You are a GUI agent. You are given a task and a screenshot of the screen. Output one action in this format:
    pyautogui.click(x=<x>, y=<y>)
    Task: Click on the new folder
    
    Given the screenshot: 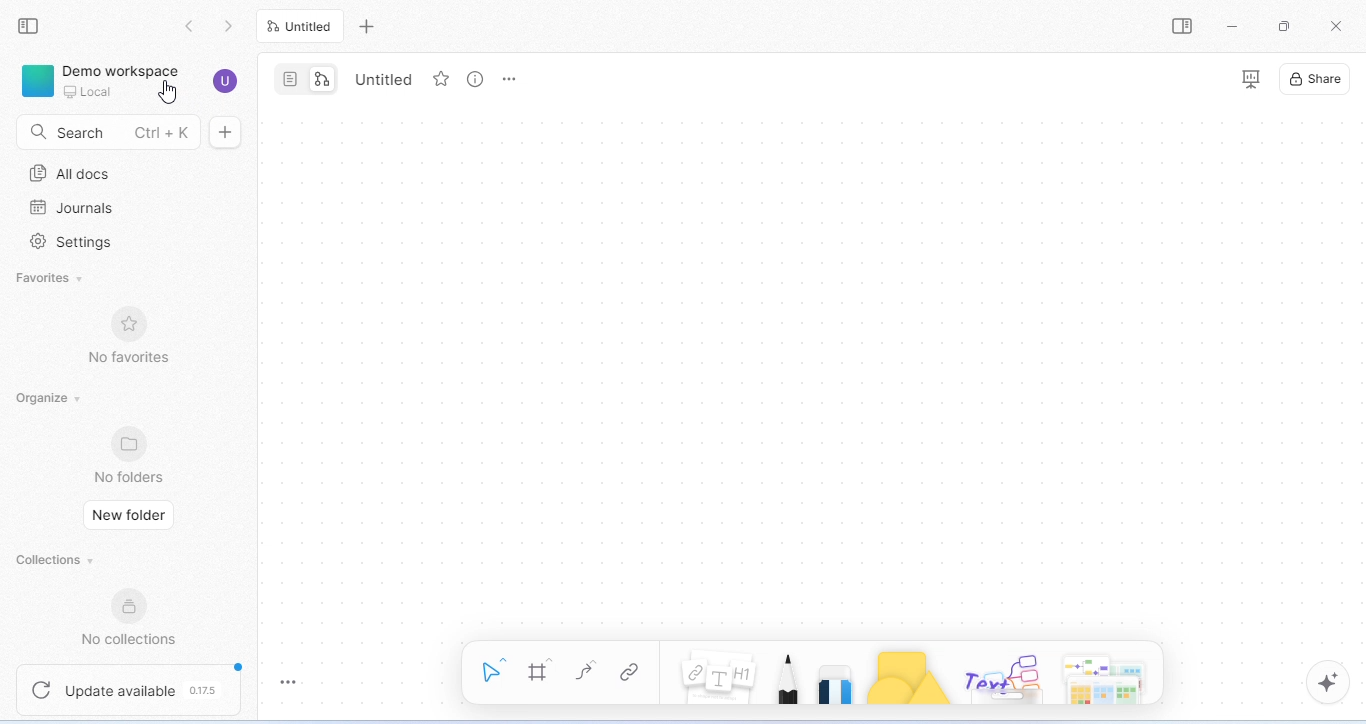 What is the action you would take?
    pyautogui.click(x=131, y=516)
    